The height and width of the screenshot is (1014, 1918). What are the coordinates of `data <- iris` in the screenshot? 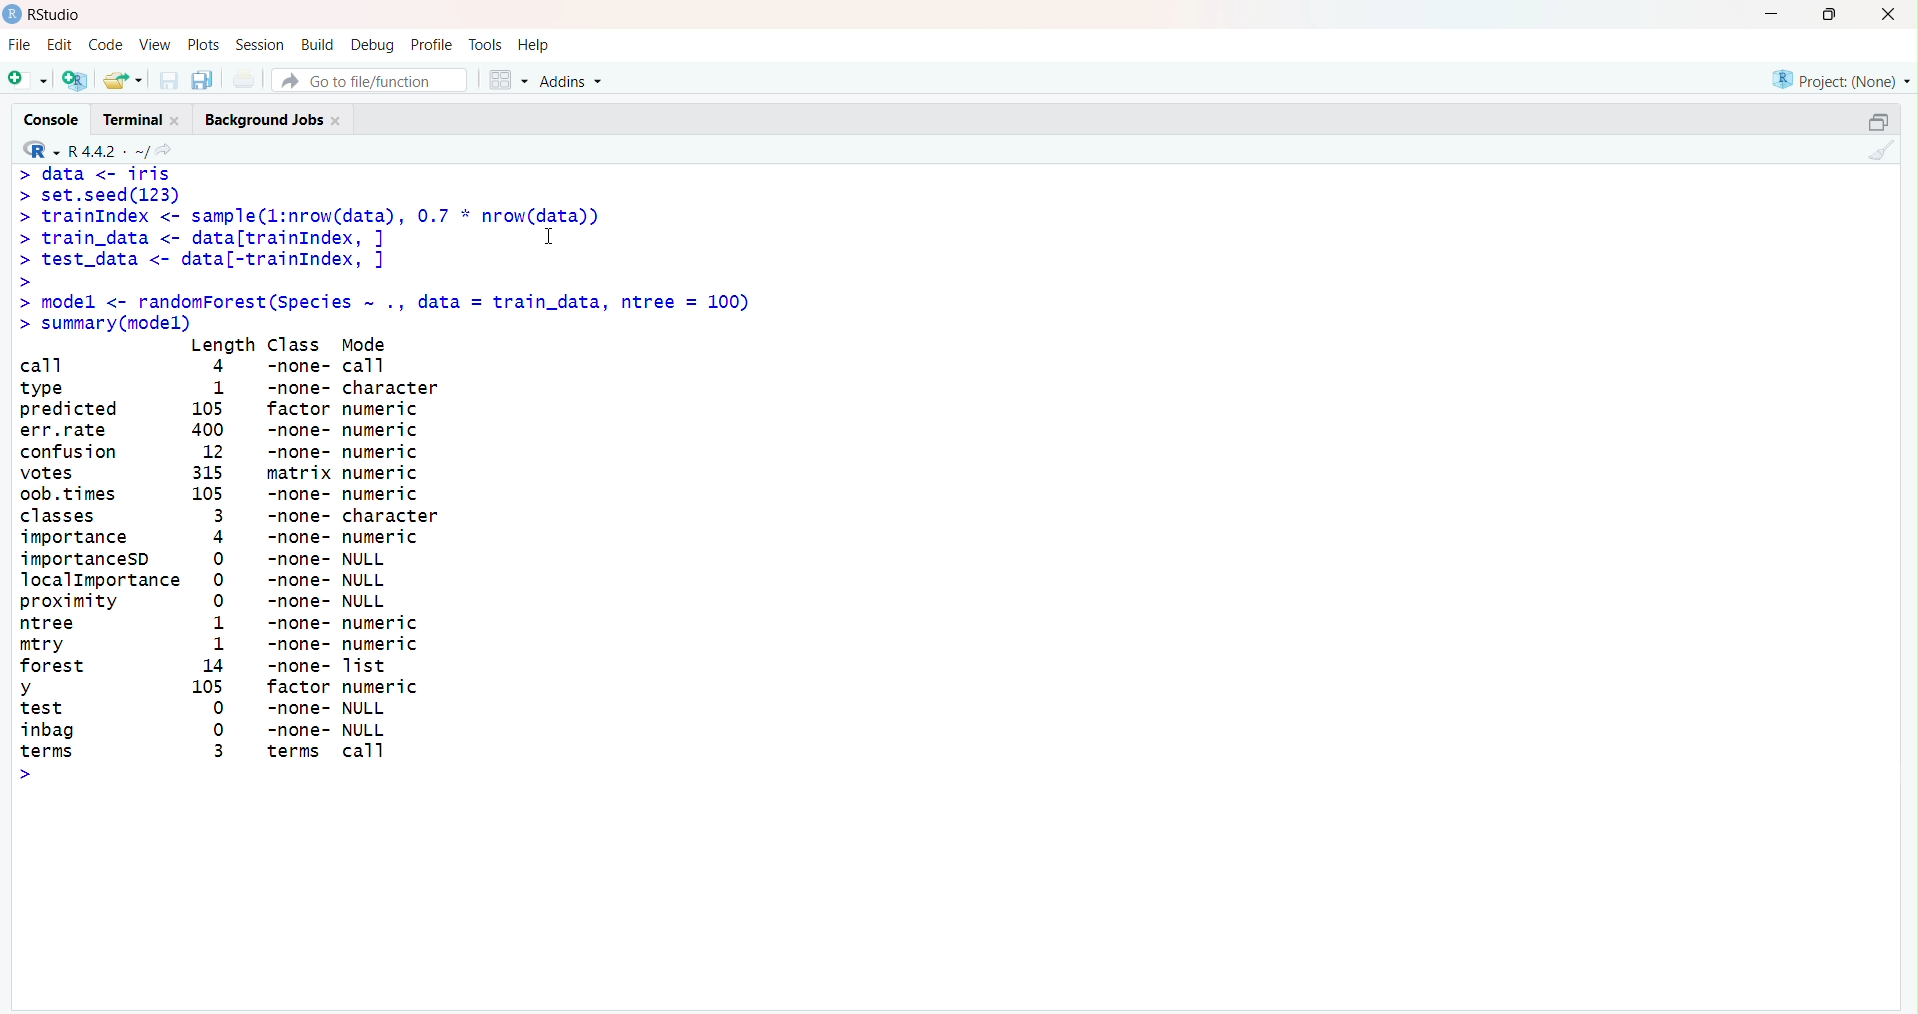 It's located at (108, 173).